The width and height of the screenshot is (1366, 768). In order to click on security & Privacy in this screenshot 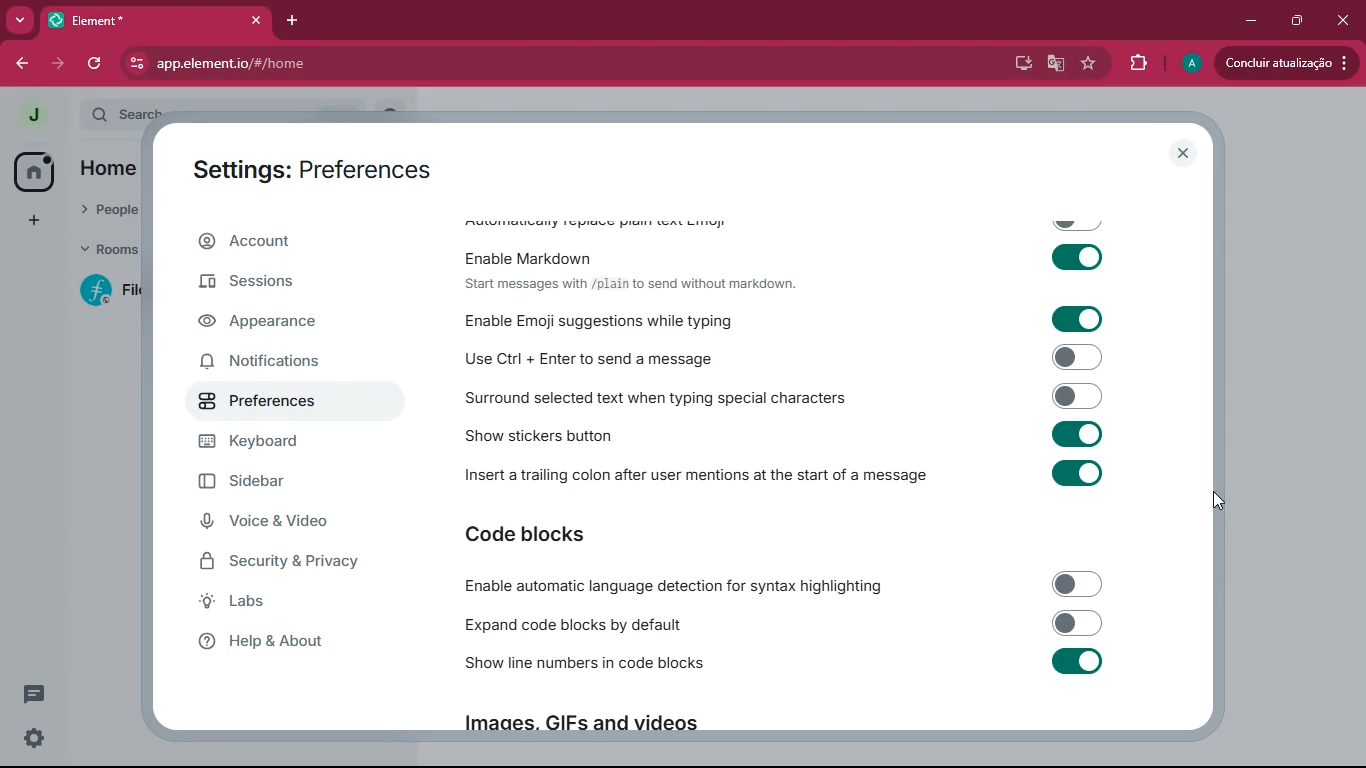, I will do `click(289, 563)`.